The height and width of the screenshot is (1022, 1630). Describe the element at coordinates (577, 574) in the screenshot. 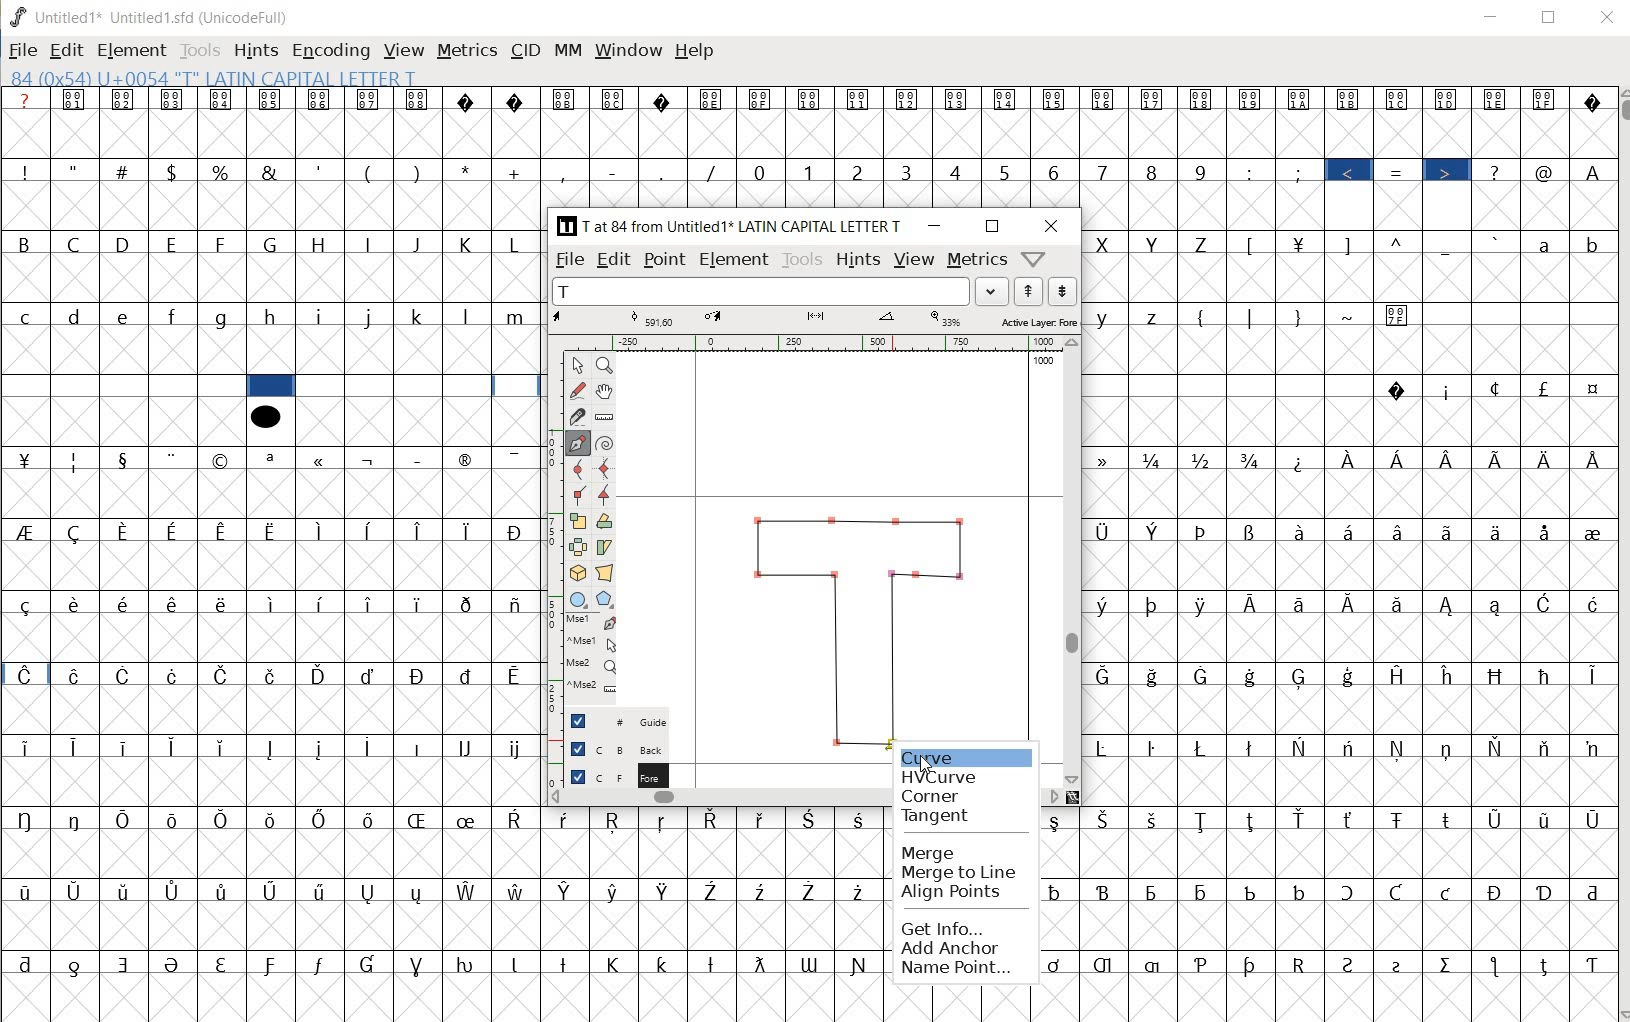

I see `3D rotate` at that location.